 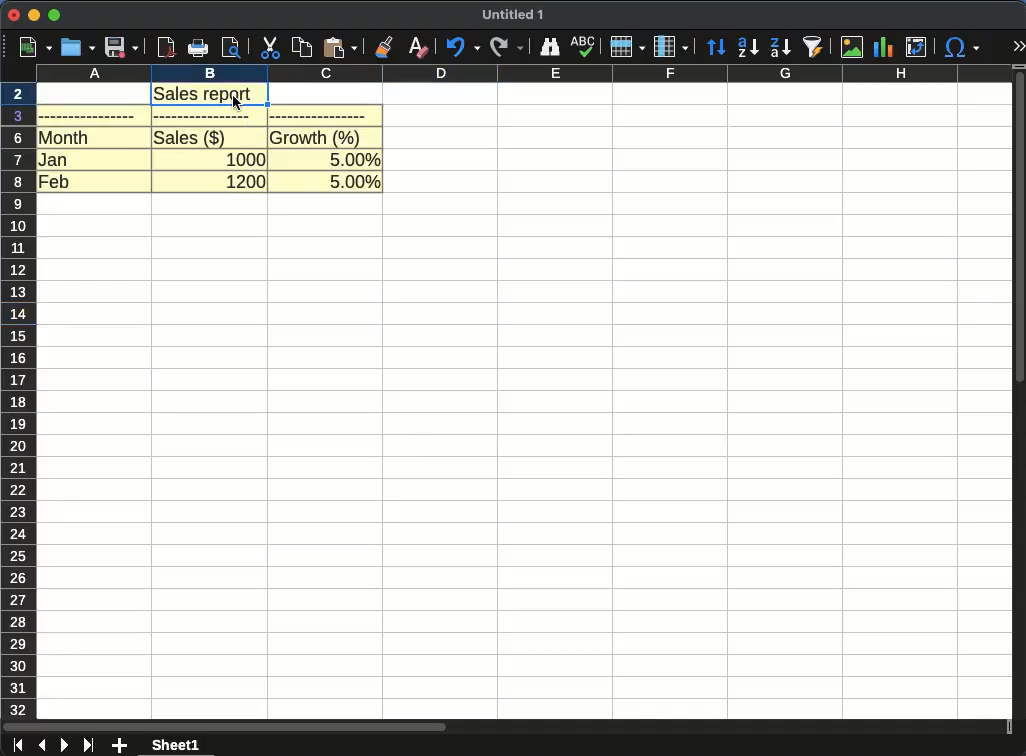 I want to click on add, so click(x=121, y=746).